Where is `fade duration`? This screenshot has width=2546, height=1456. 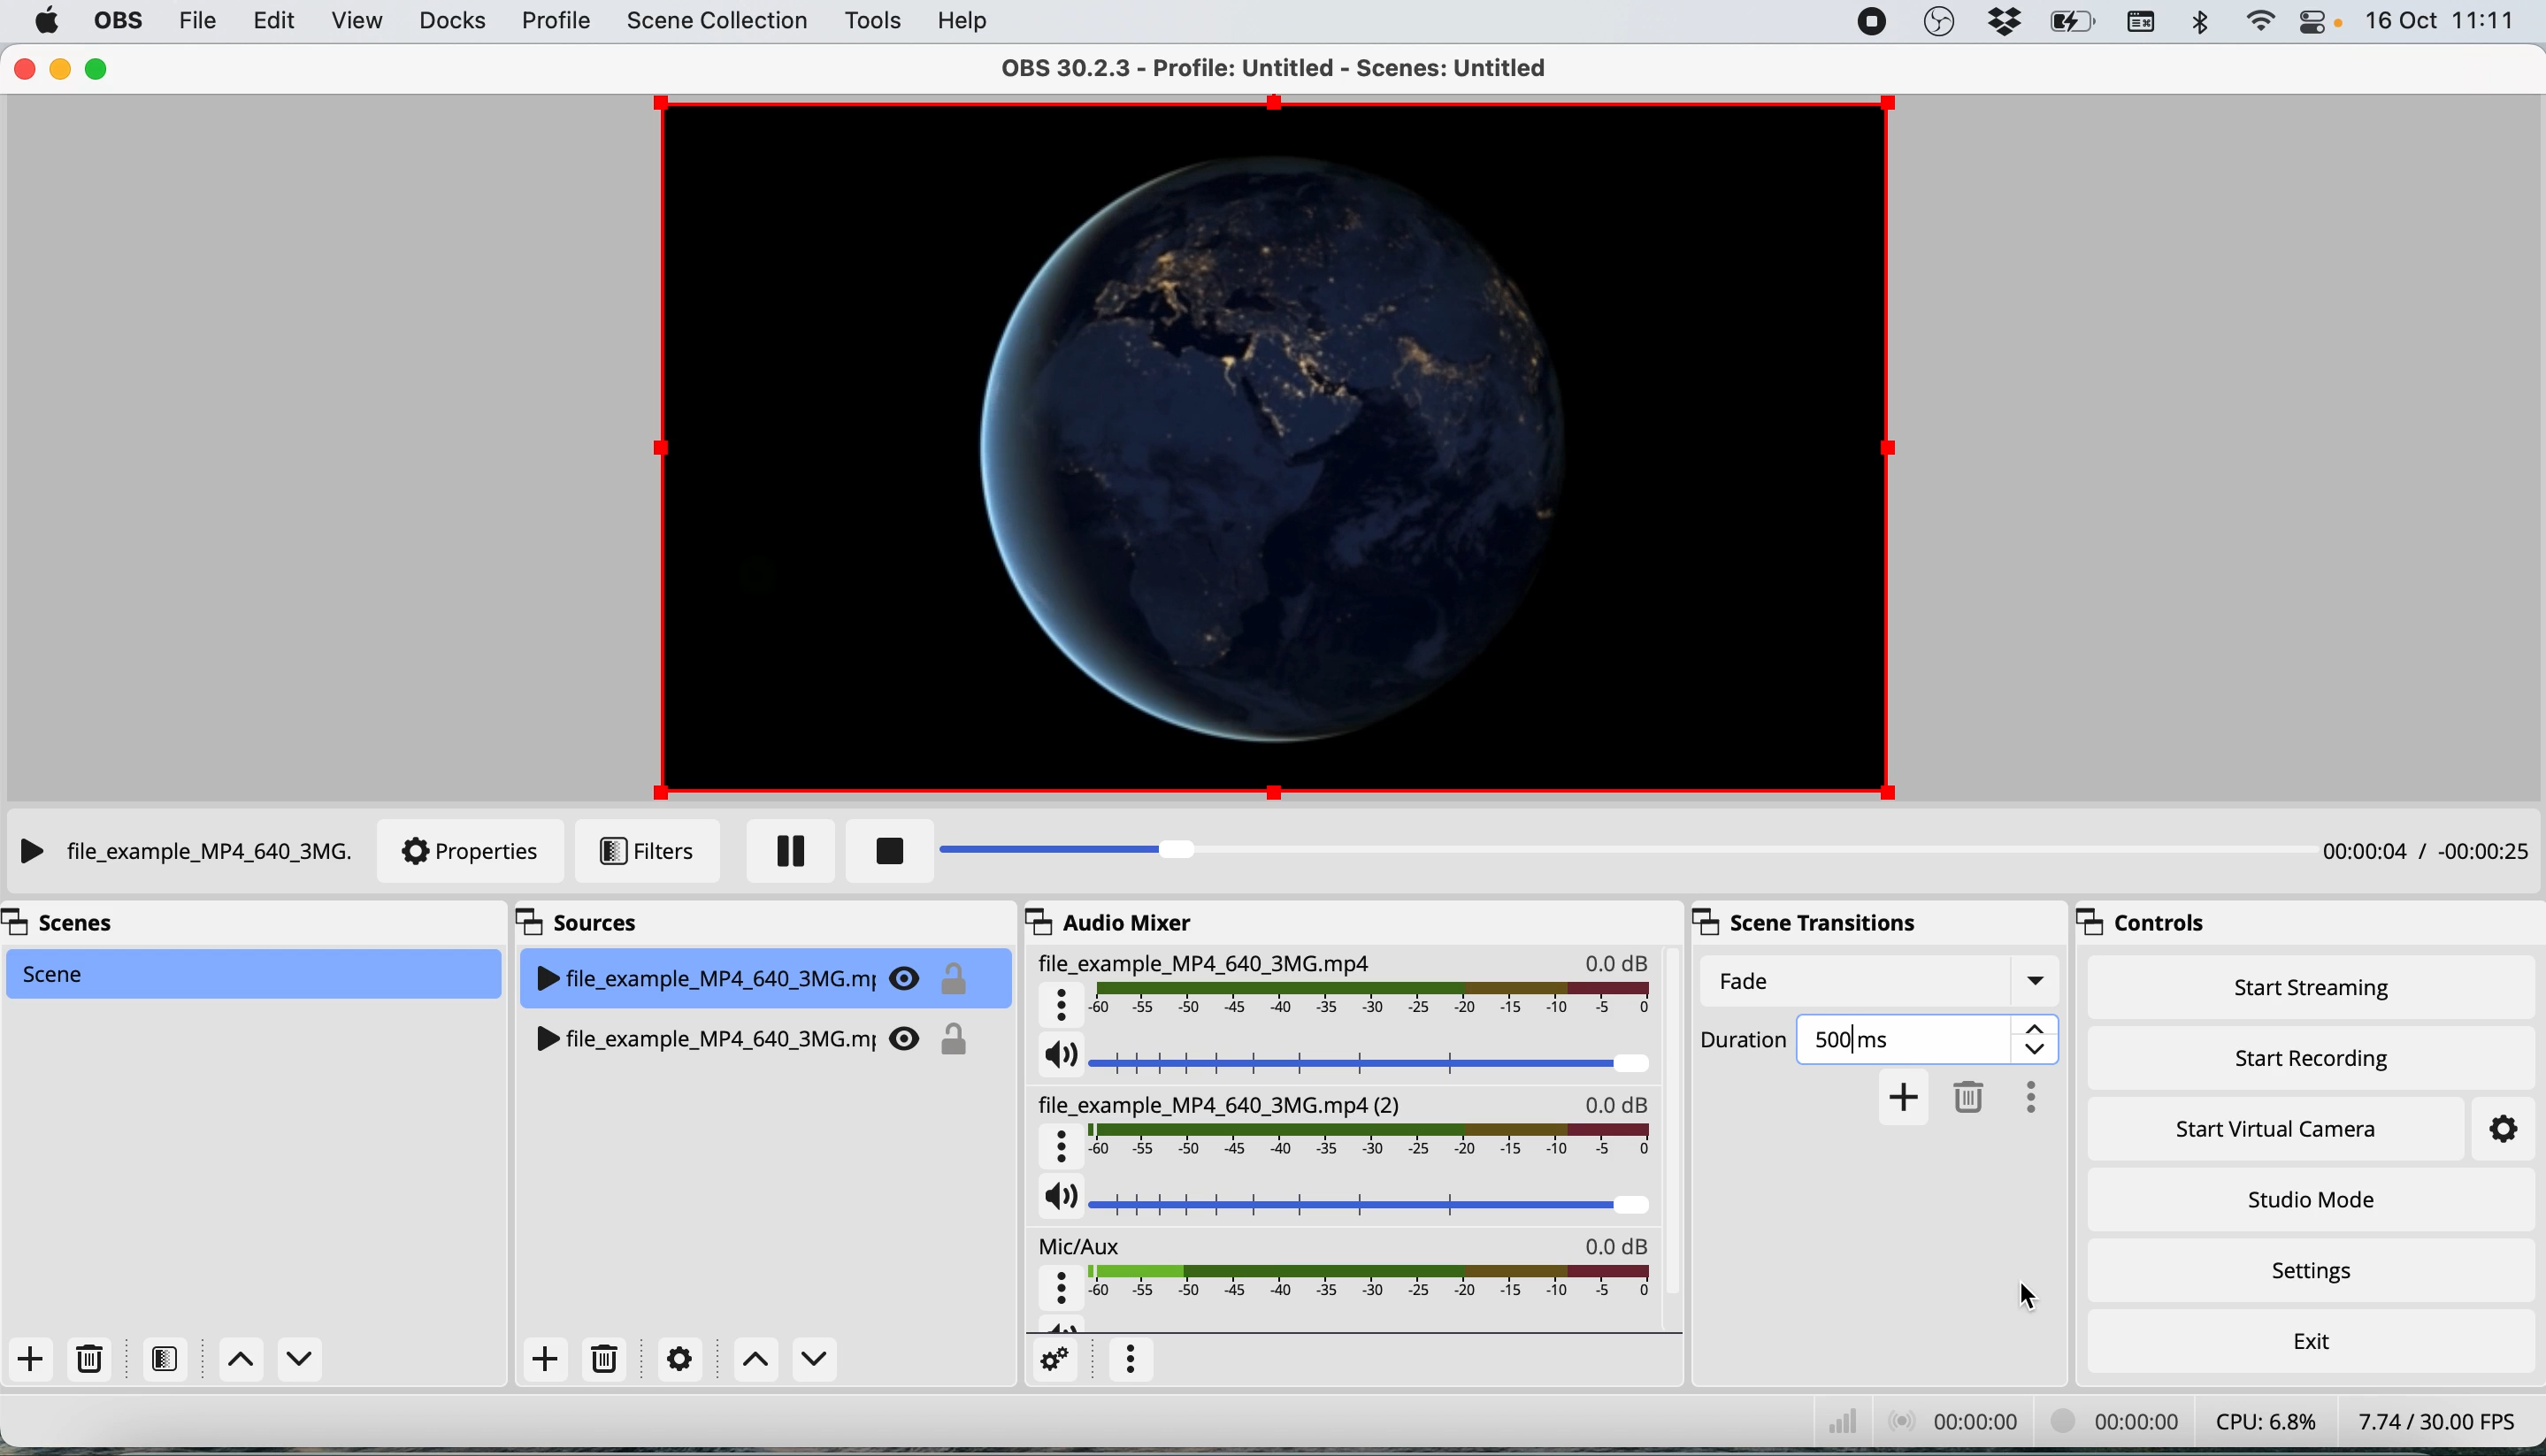
fade duration is located at coordinates (1880, 978).